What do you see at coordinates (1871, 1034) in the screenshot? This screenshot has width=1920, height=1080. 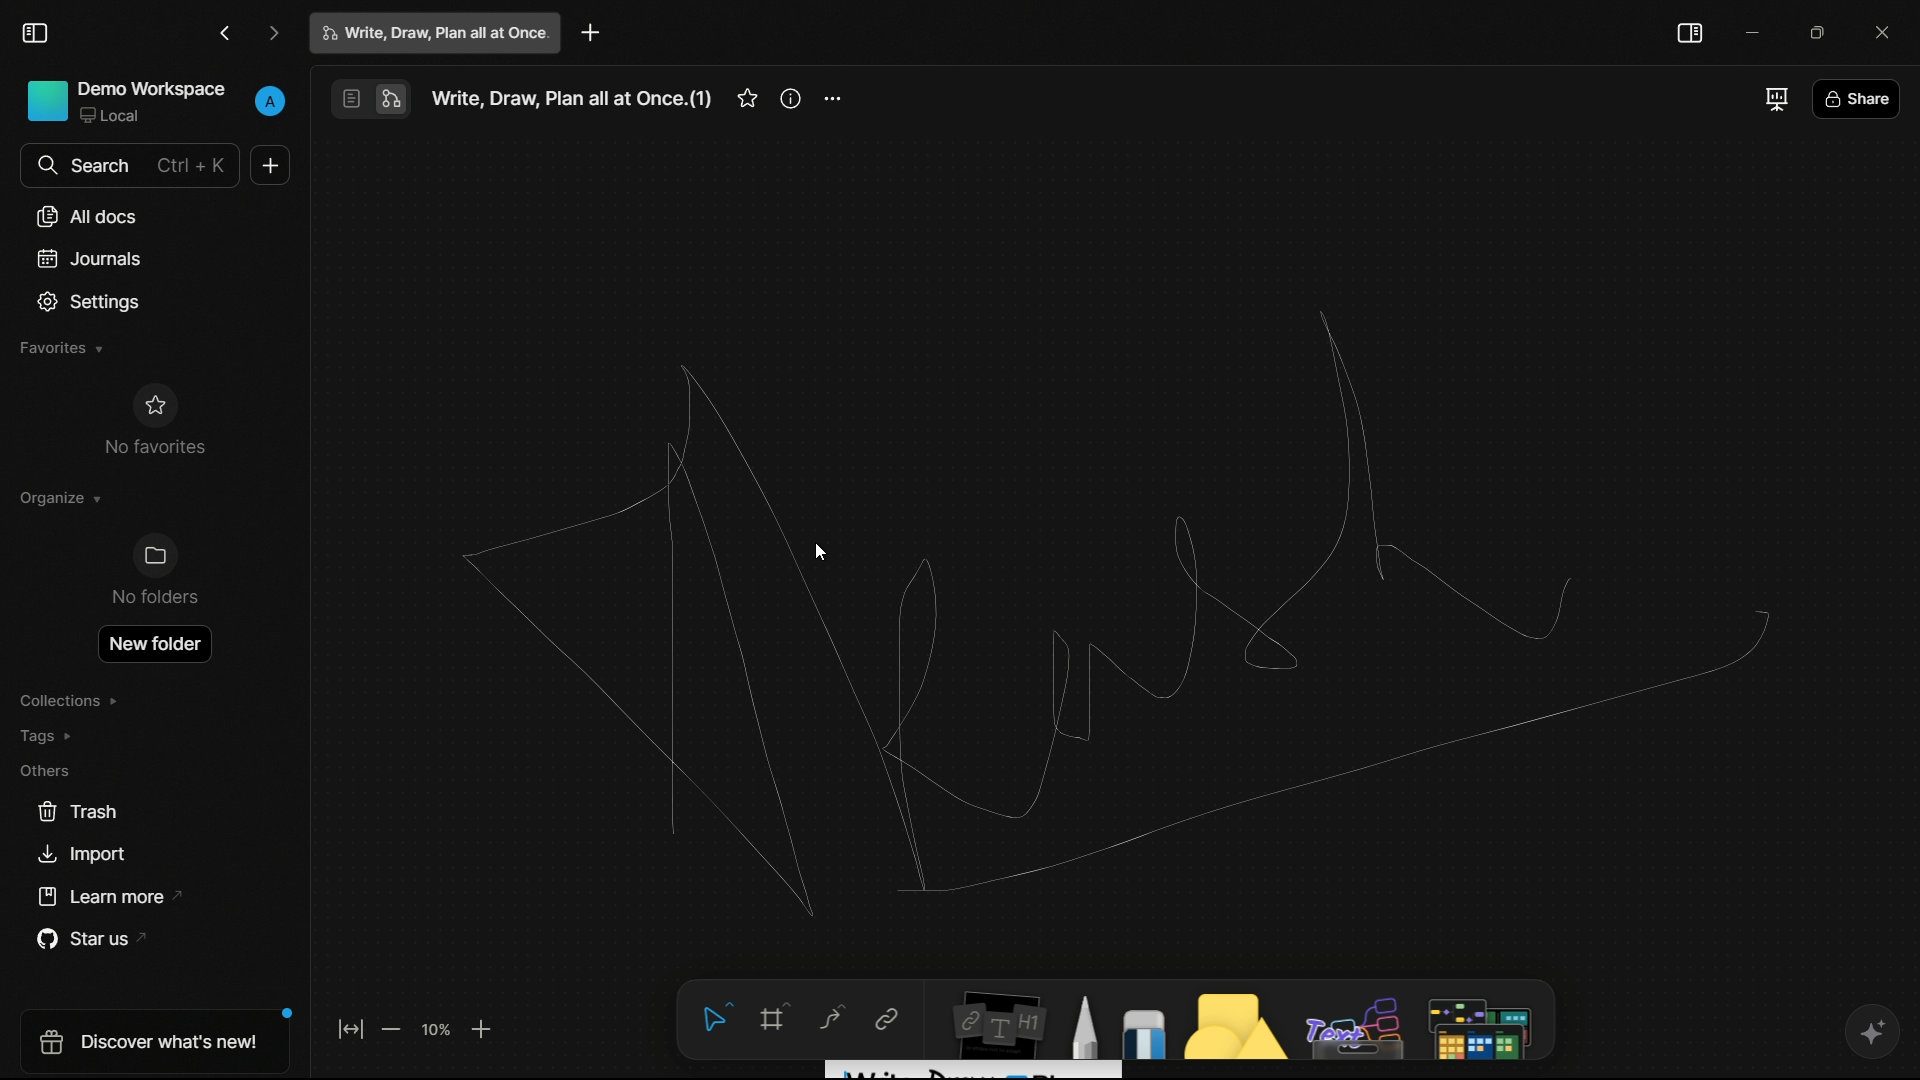 I see `ai support` at bounding box center [1871, 1034].